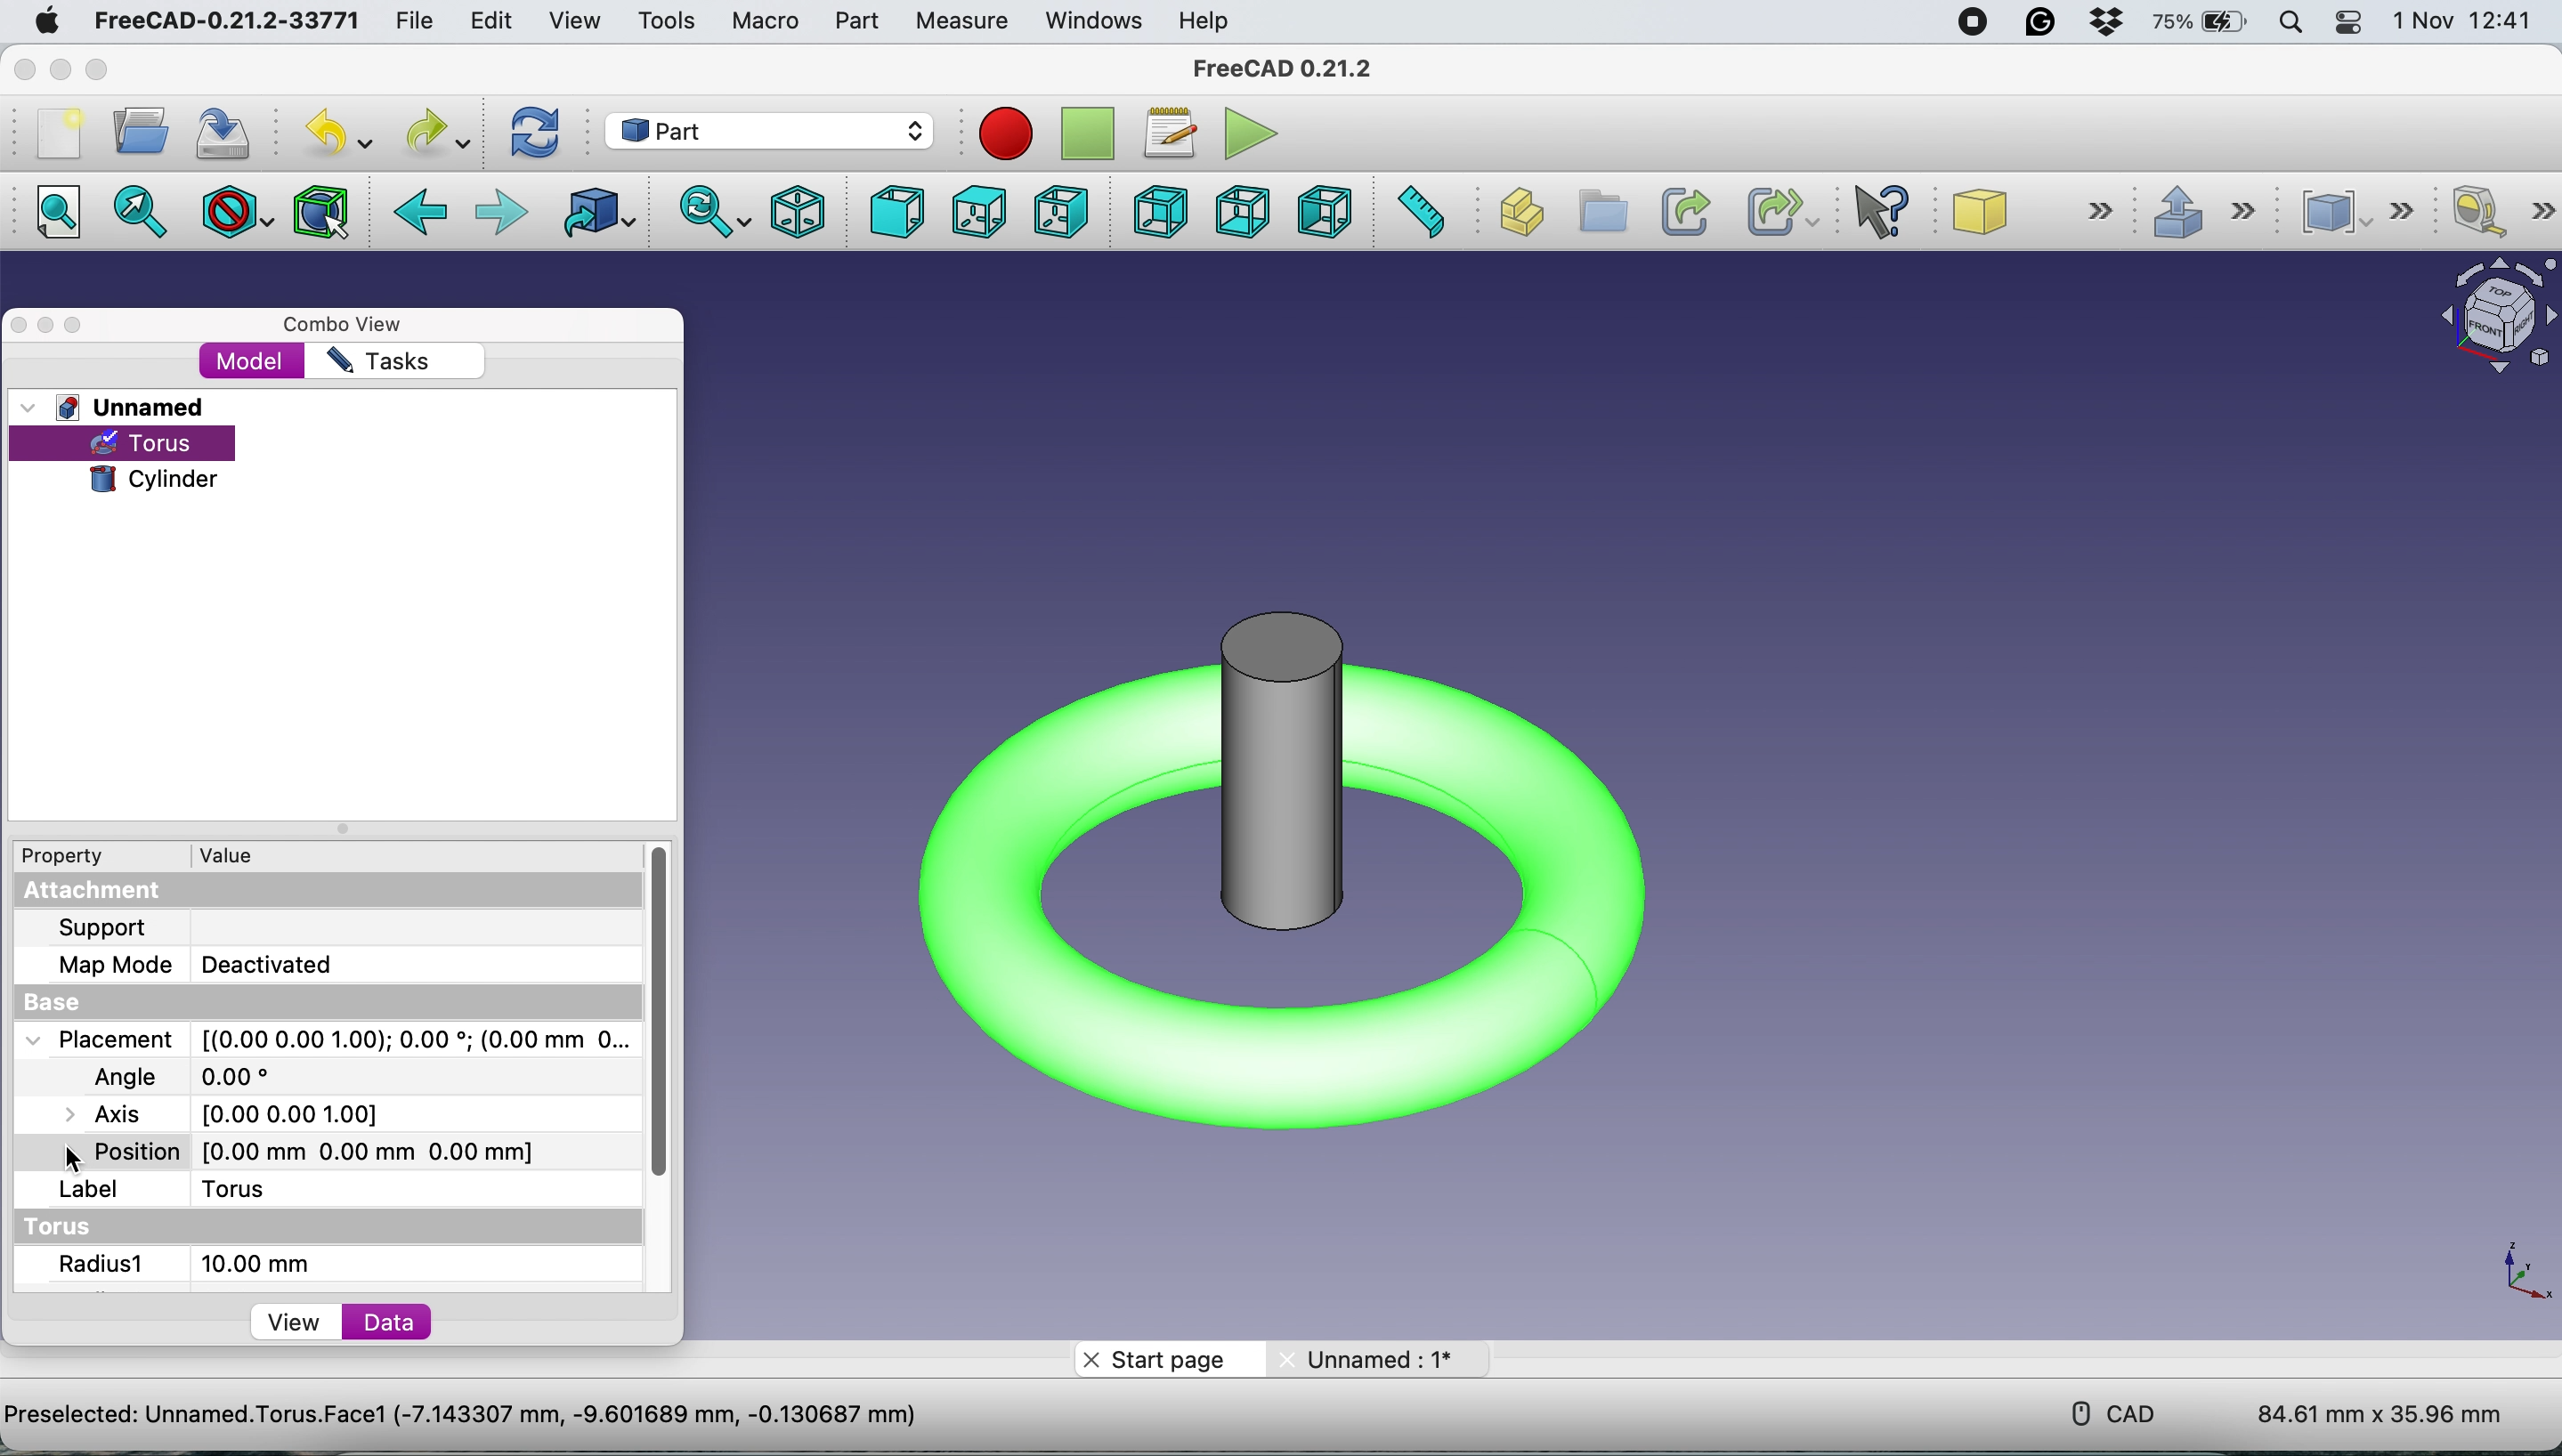  What do you see at coordinates (58, 1004) in the screenshot?
I see `base` at bounding box center [58, 1004].